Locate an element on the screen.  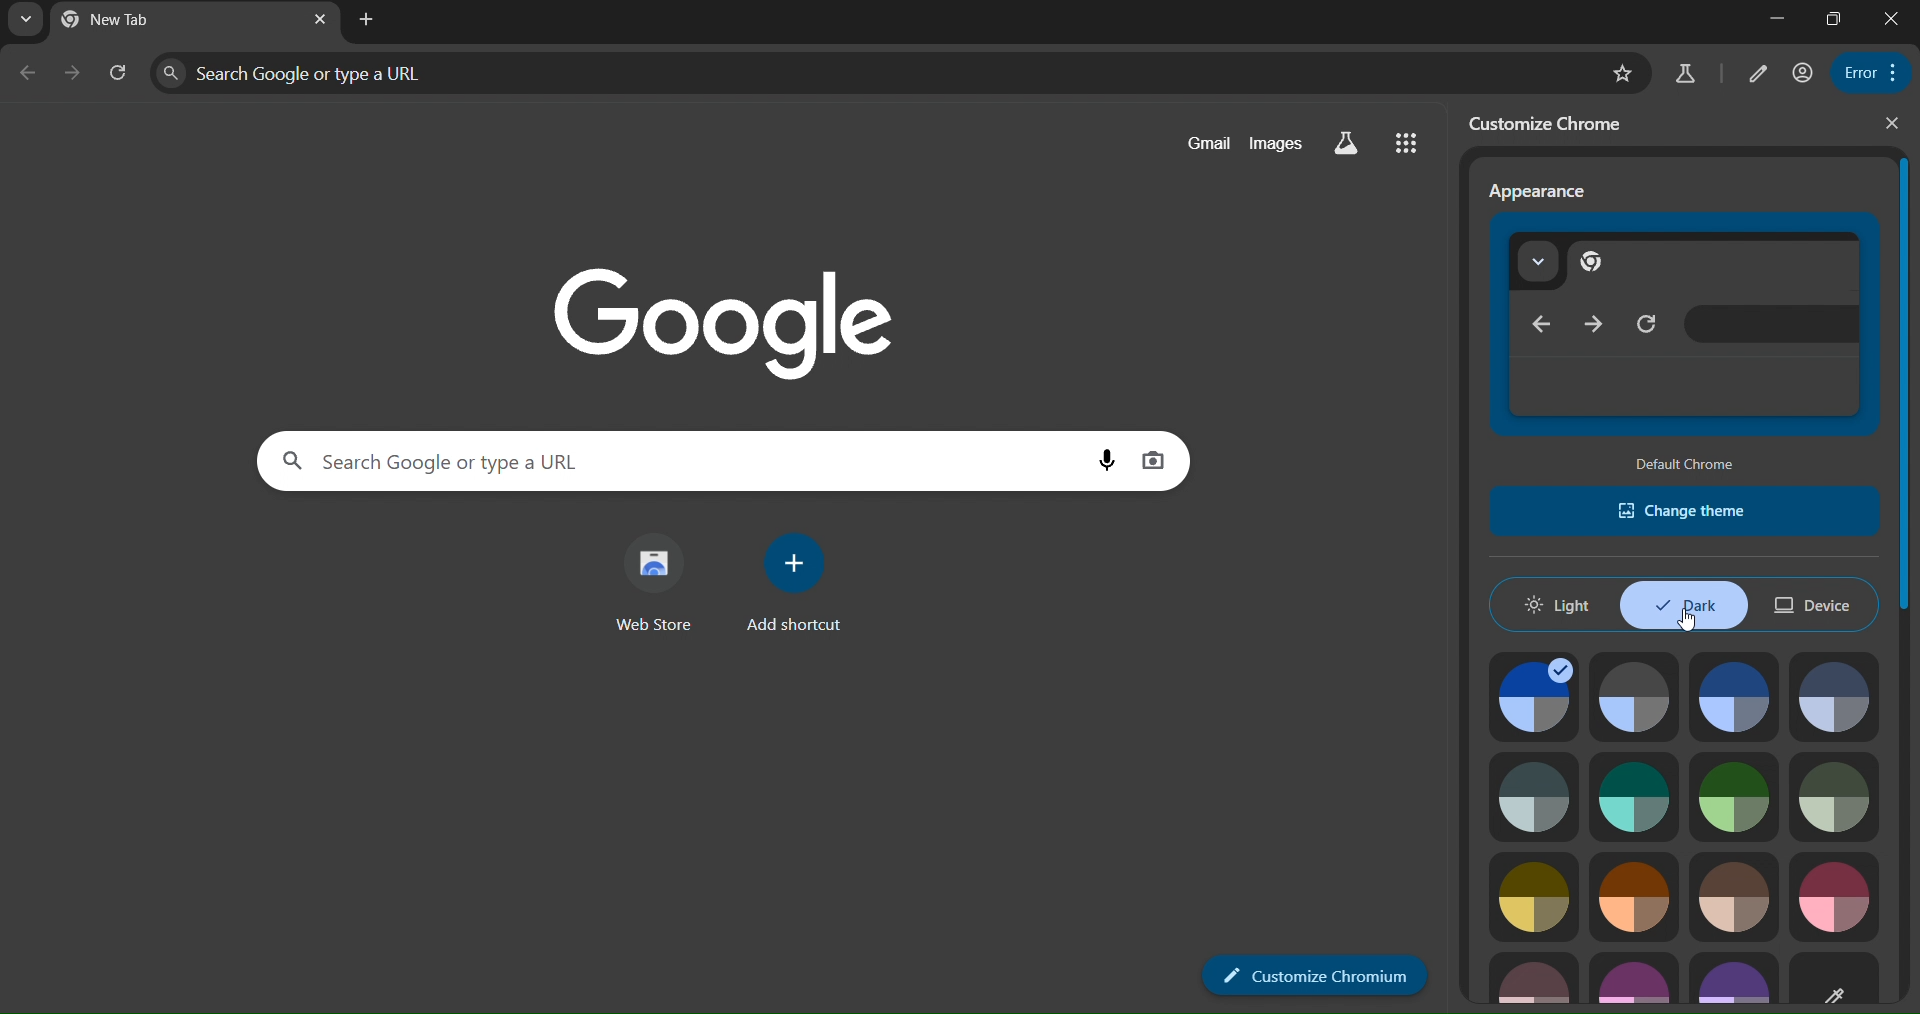
cursor is located at coordinates (1690, 624).